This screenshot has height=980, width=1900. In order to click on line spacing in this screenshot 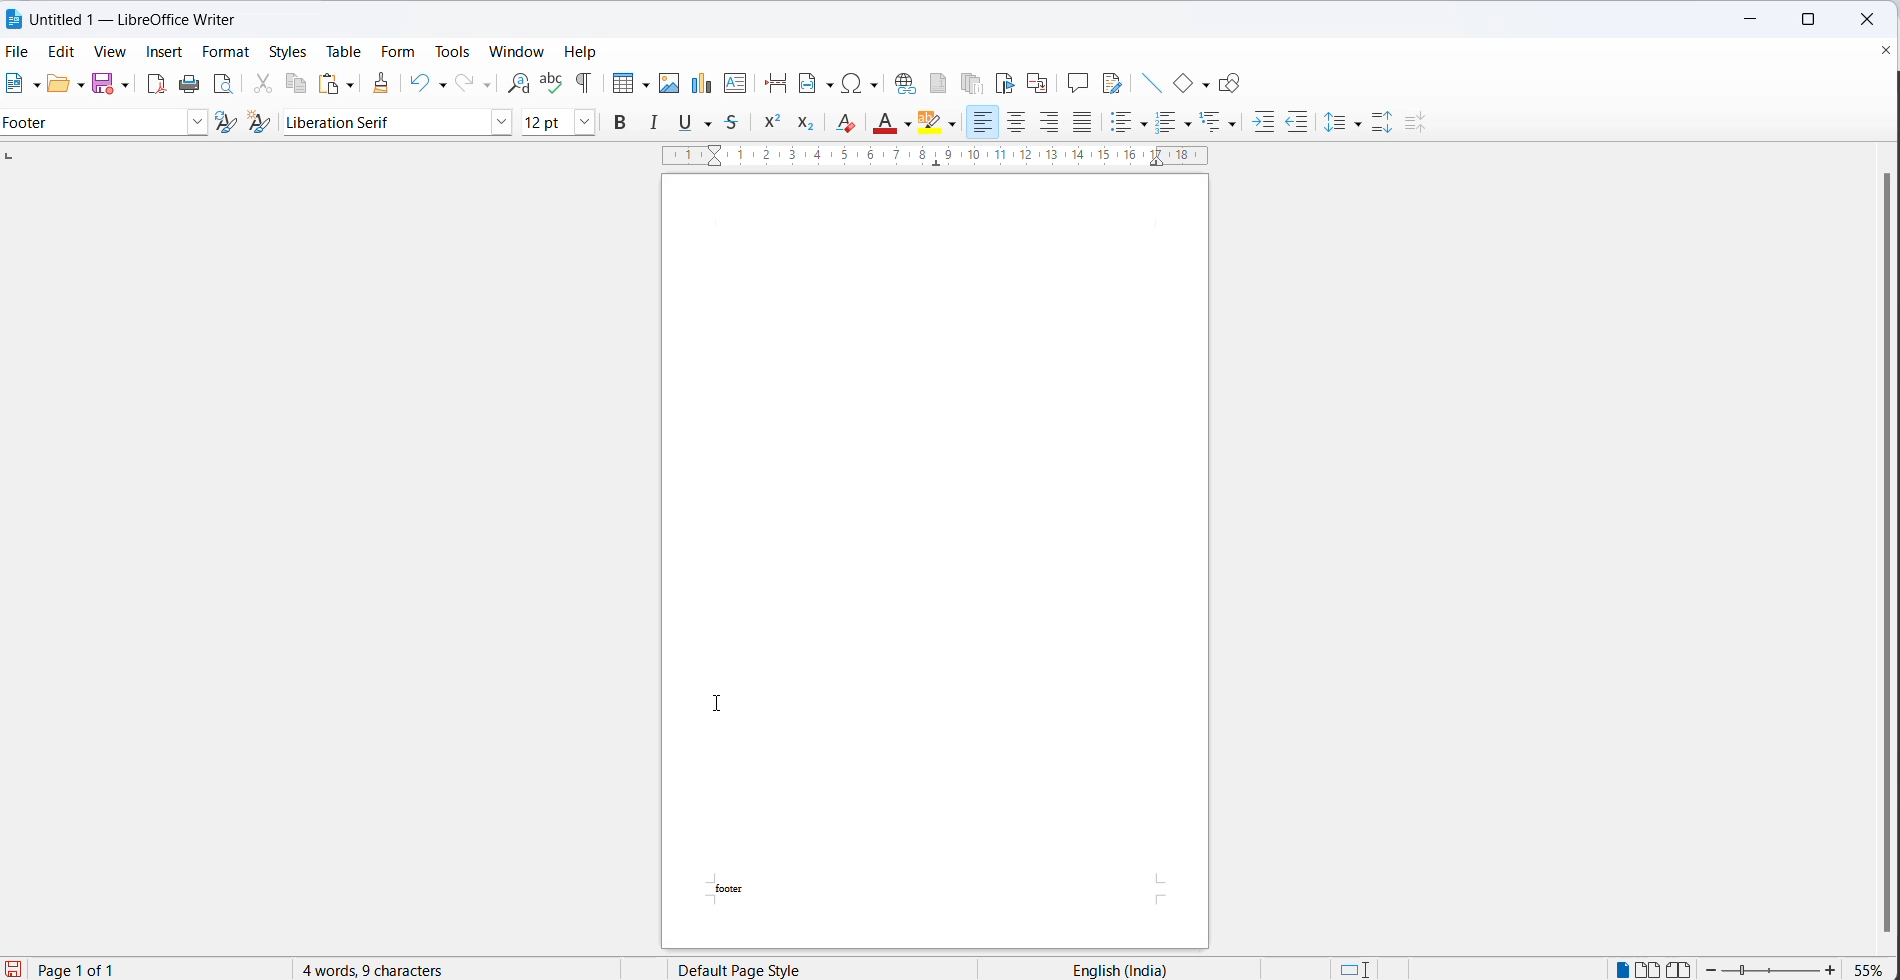, I will do `click(1335, 118)`.